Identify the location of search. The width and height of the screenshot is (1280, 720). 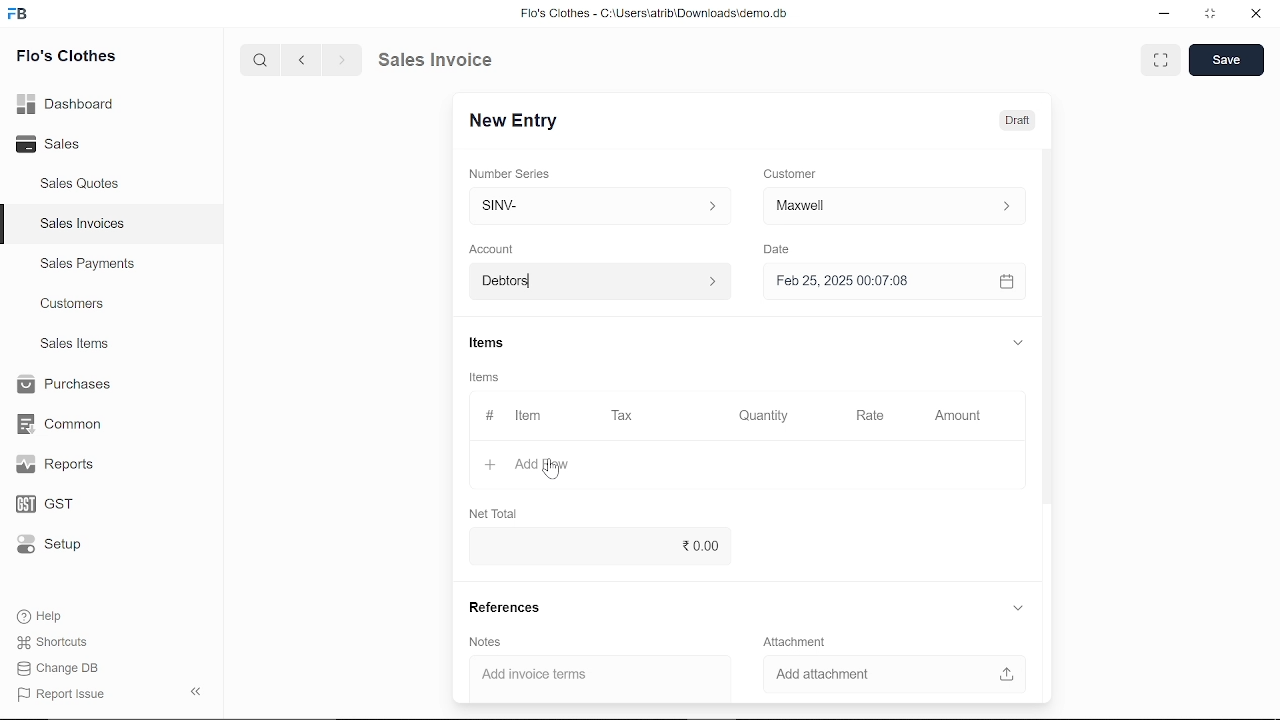
(263, 61).